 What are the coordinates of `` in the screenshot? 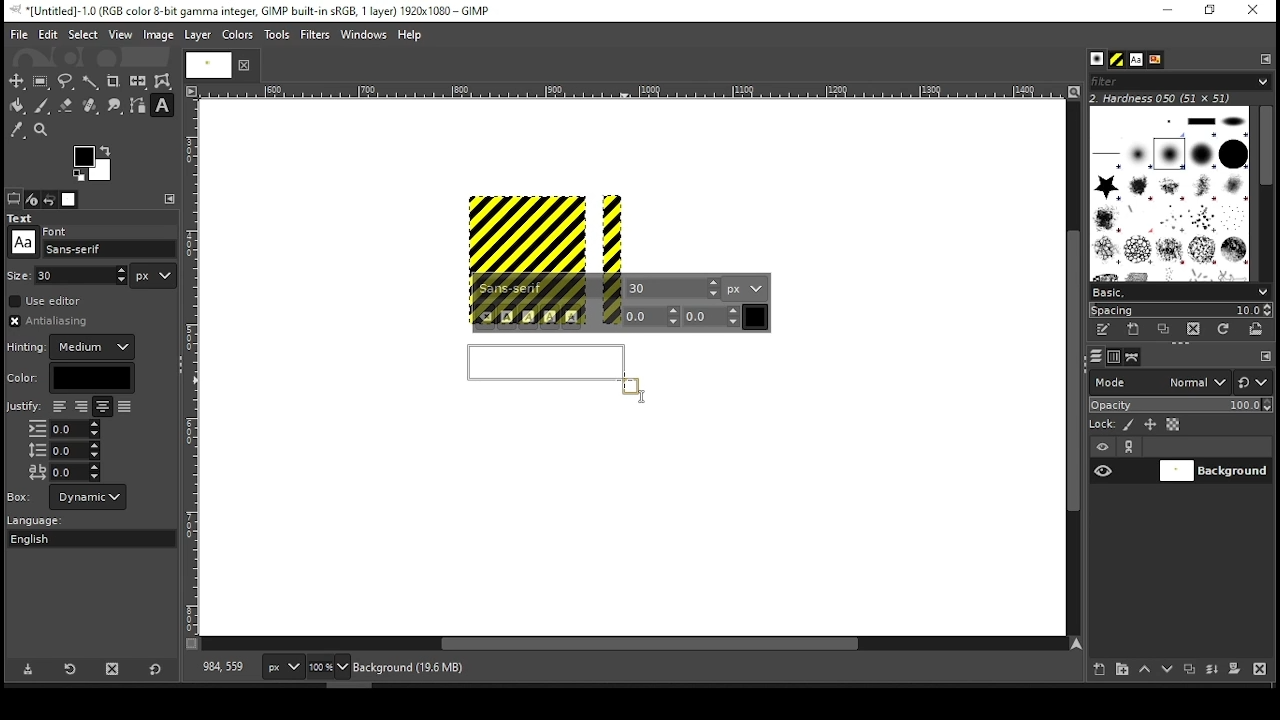 It's located at (57, 229).